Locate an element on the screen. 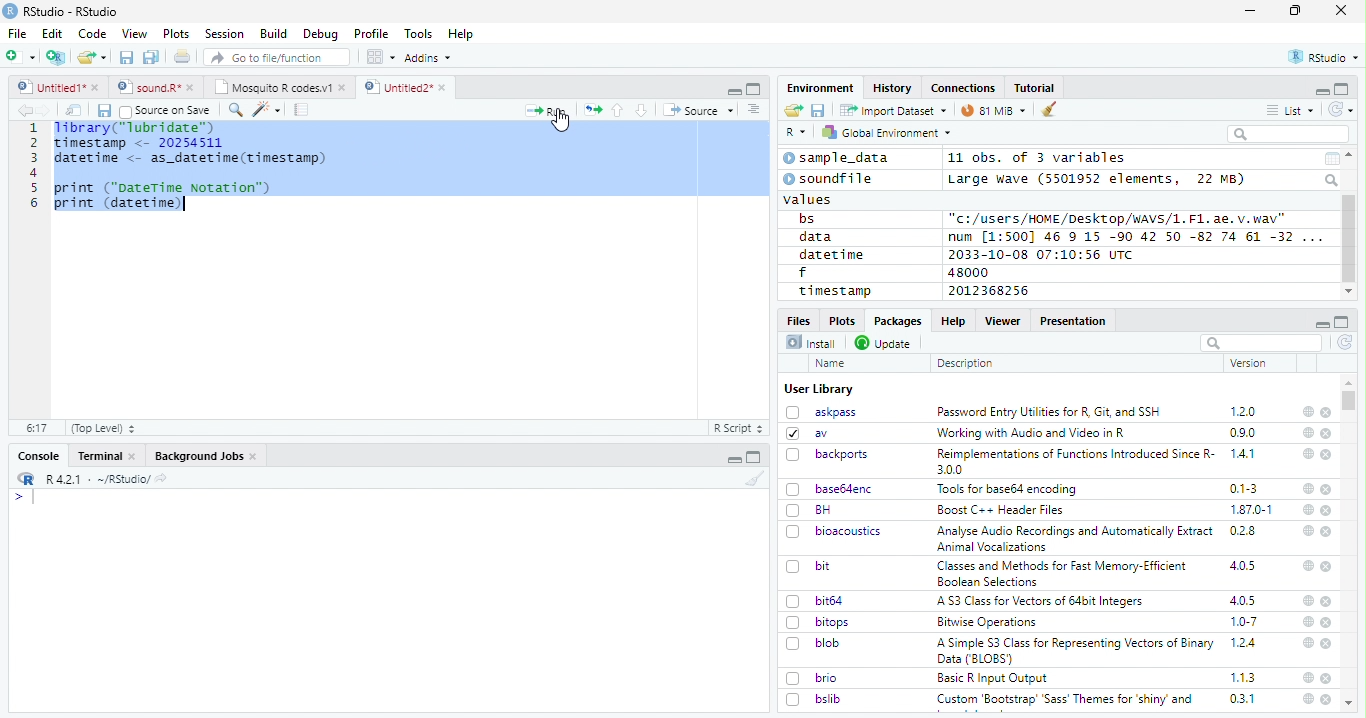 Image resolution: width=1366 pixels, height=718 pixels. Debug is located at coordinates (321, 34).